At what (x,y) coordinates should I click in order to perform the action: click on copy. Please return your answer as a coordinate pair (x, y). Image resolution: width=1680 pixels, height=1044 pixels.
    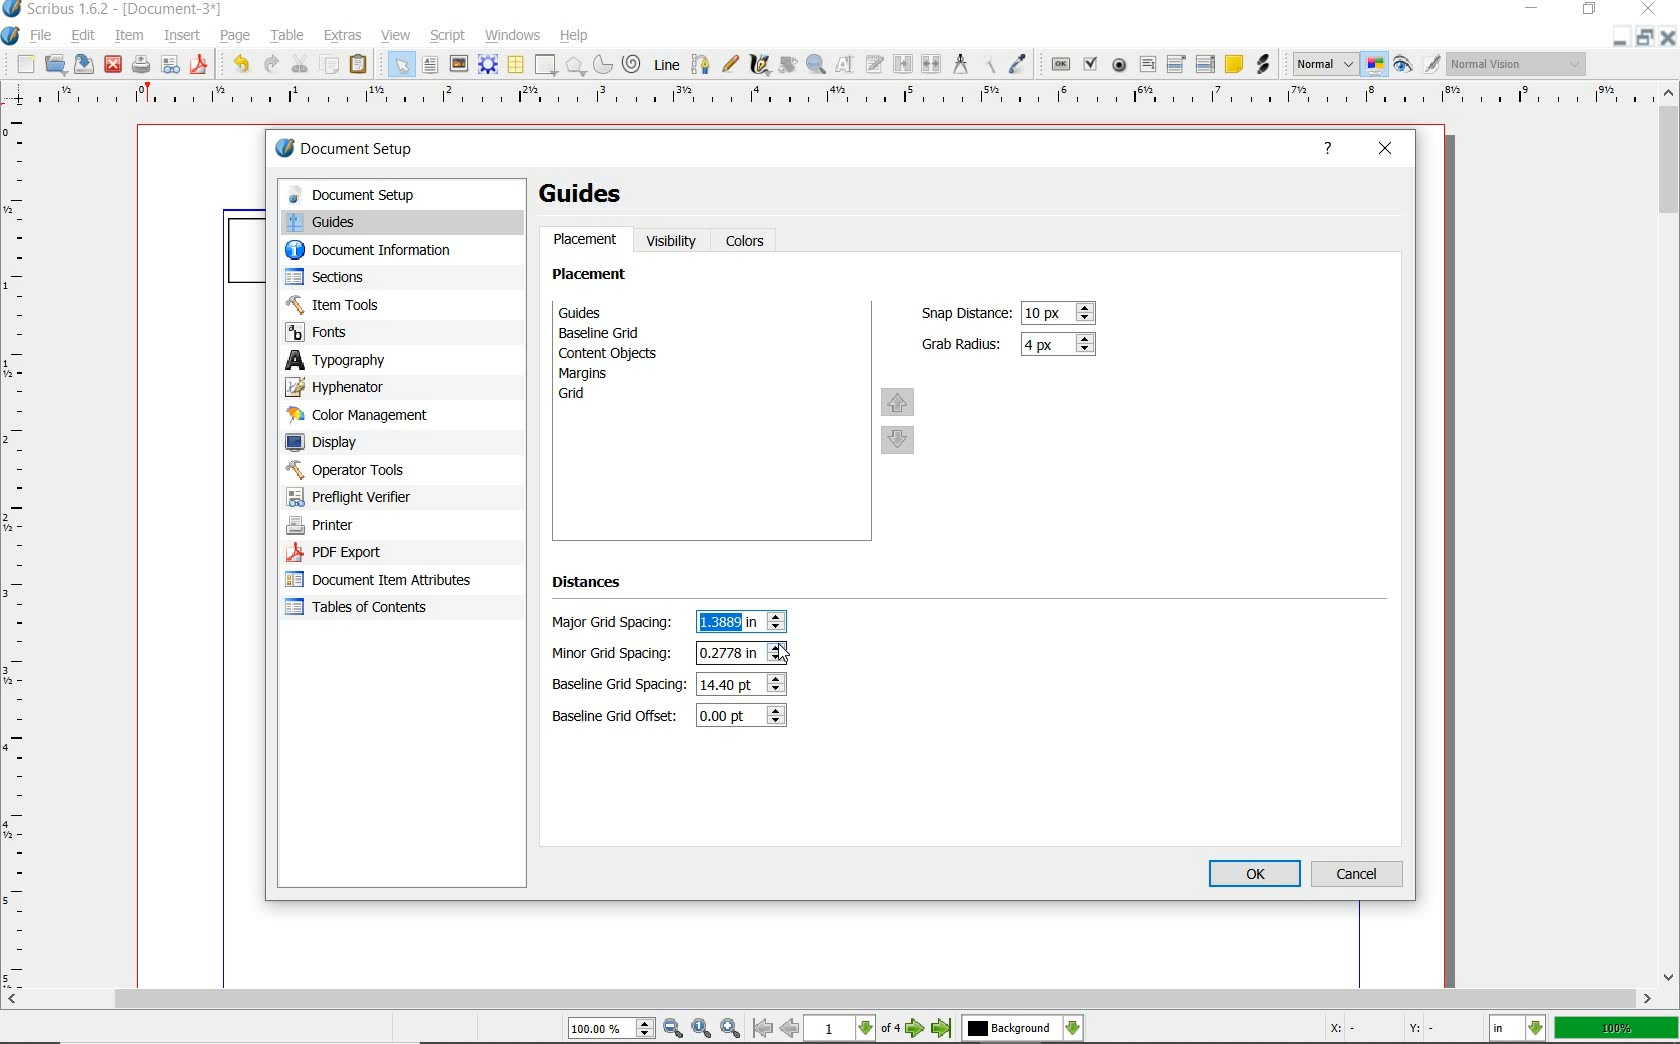
    Looking at the image, I should click on (330, 67).